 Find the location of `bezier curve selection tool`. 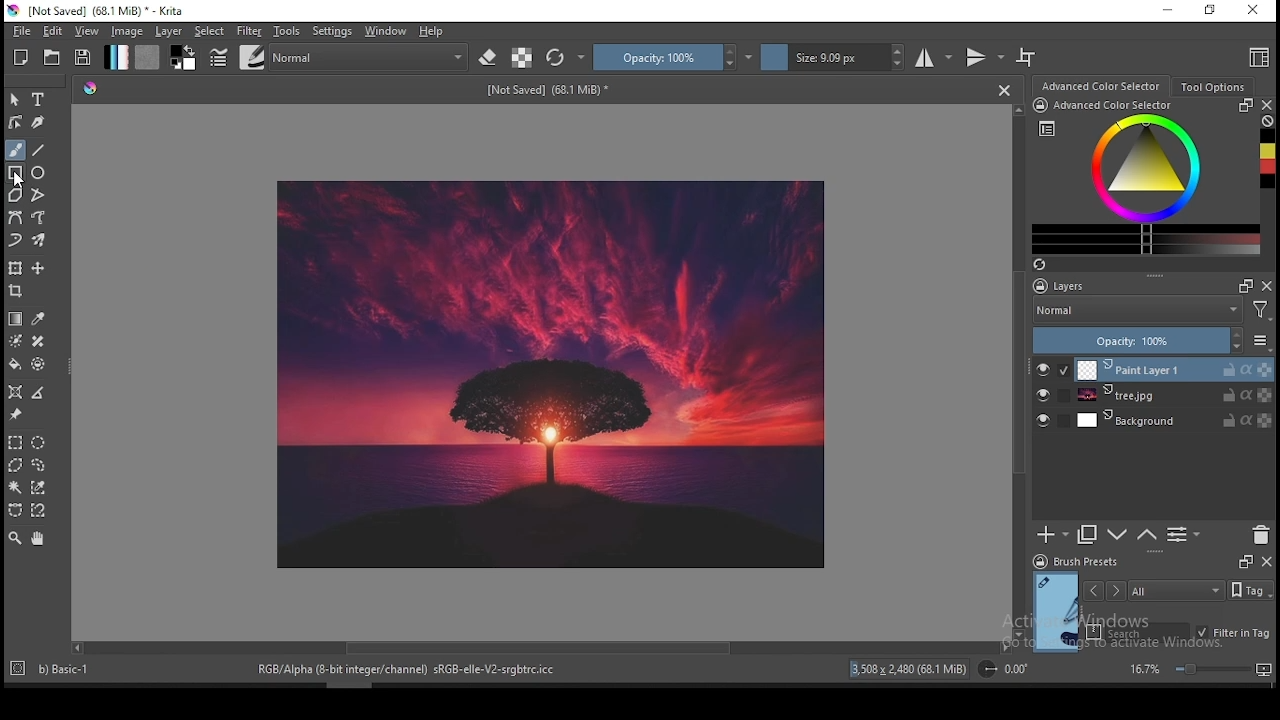

bezier curve selection tool is located at coordinates (13, 511).